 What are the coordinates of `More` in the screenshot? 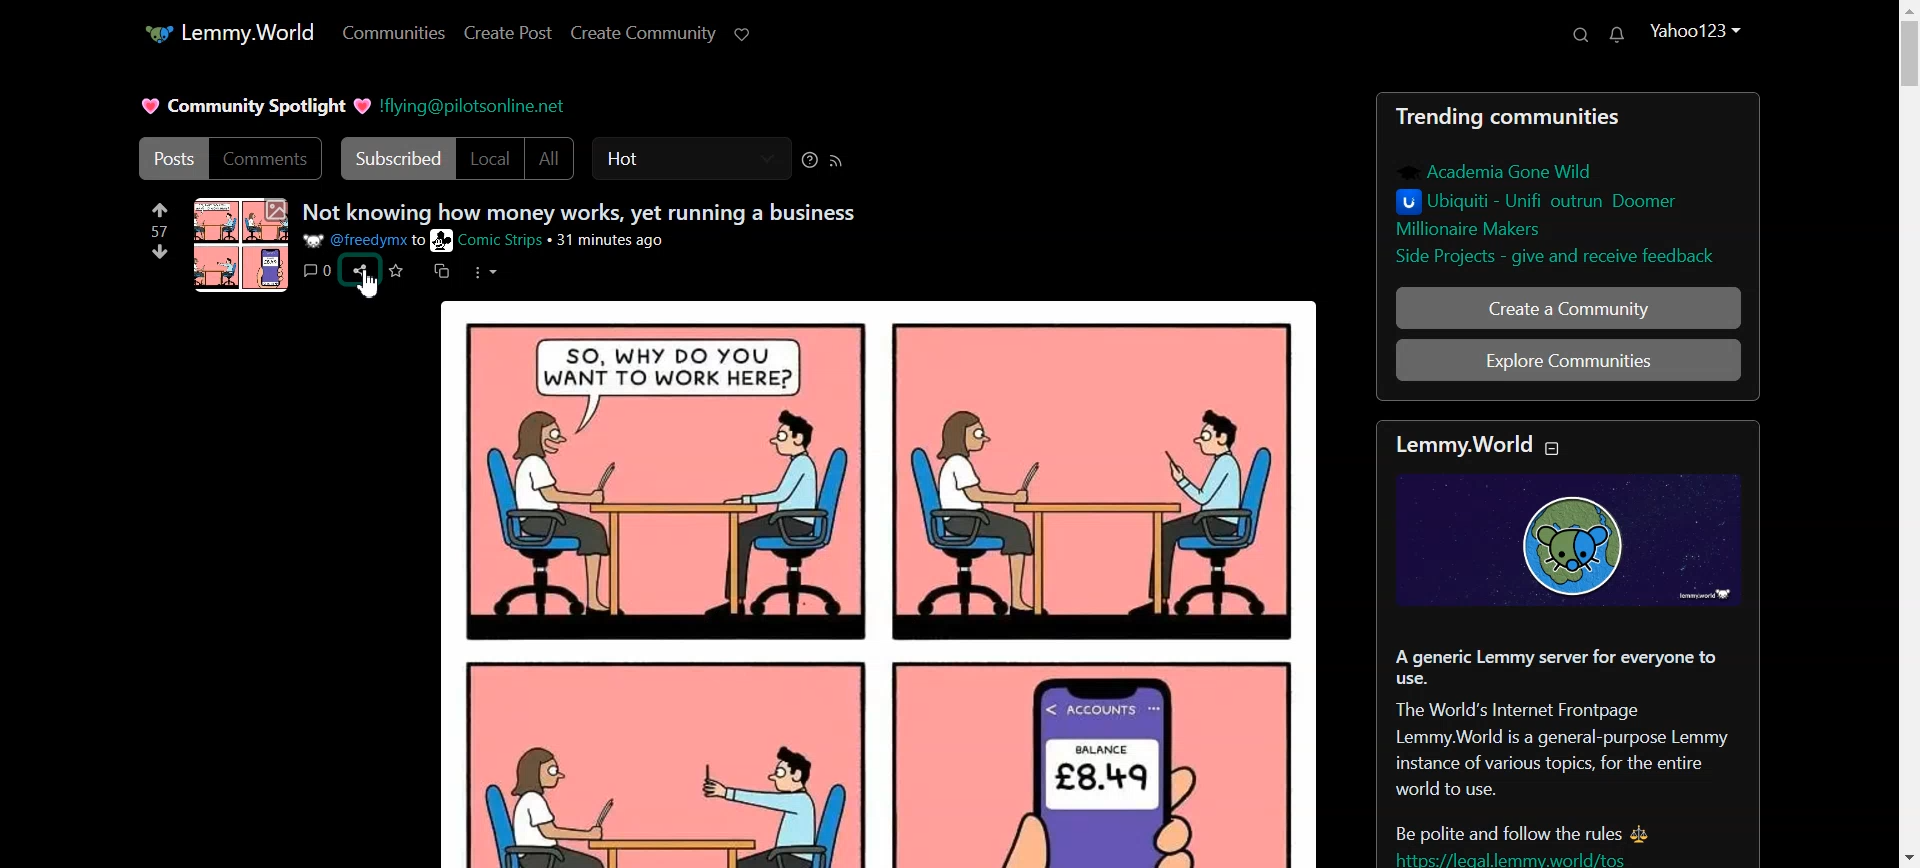 It's located at (484, 271).